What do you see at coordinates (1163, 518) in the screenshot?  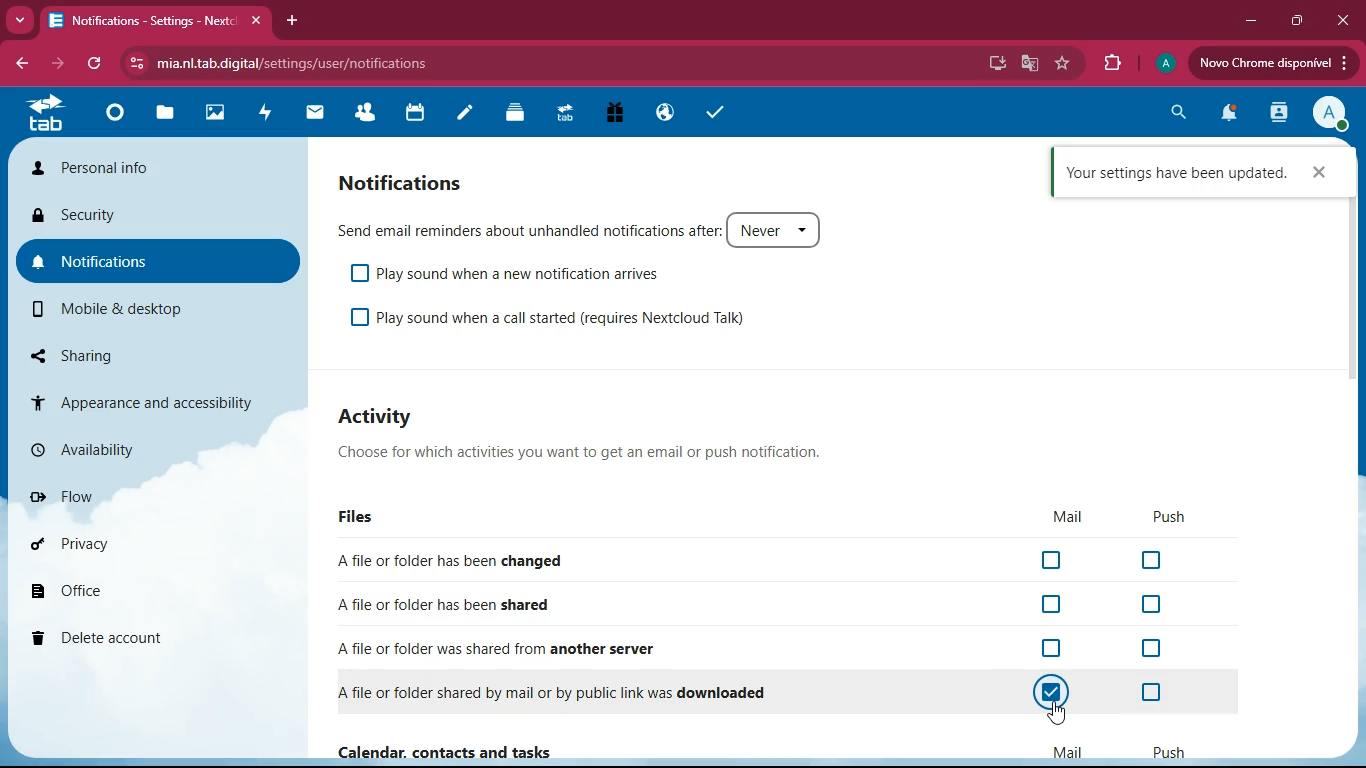 I see `push` at bounding box center [1163, 518].